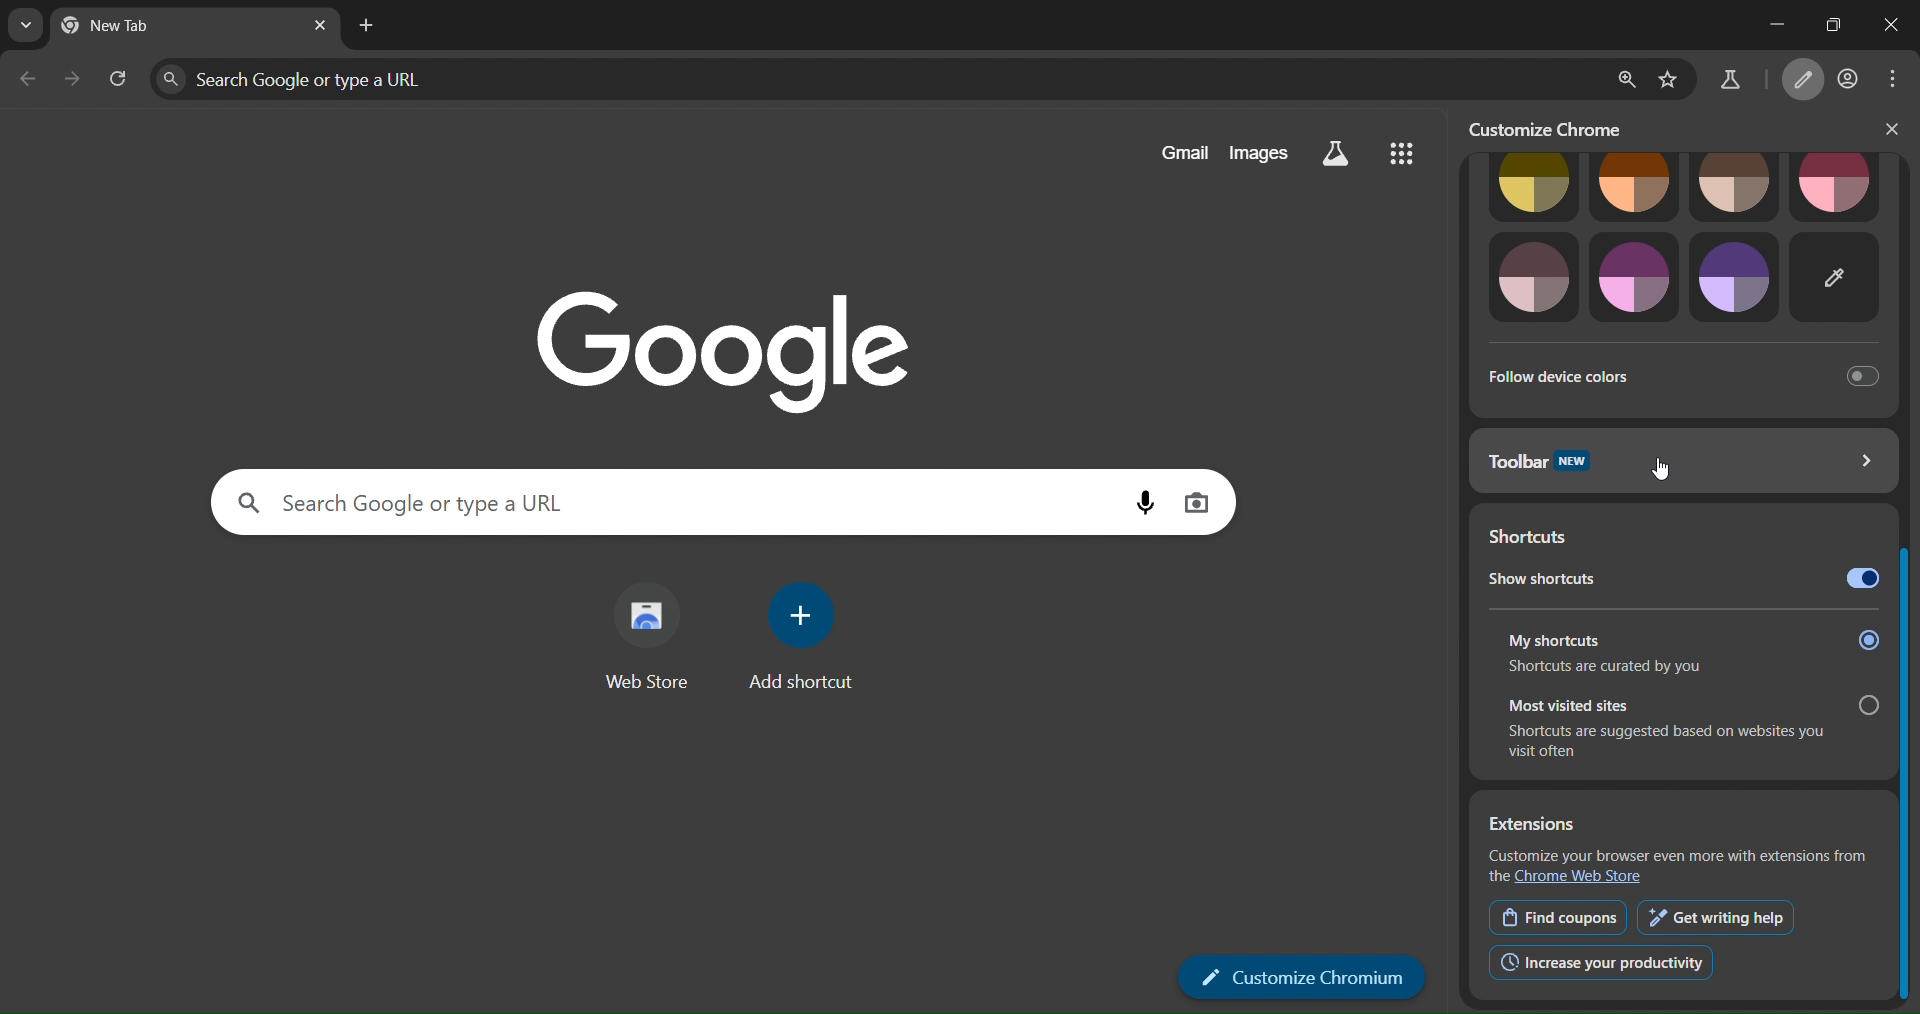 The width and height of the screenshot is (1920, 1014). What do you see at coordinates (1553, 124) in the screenshot?
I see `customize chrome` at bounding box center [1553, 124].